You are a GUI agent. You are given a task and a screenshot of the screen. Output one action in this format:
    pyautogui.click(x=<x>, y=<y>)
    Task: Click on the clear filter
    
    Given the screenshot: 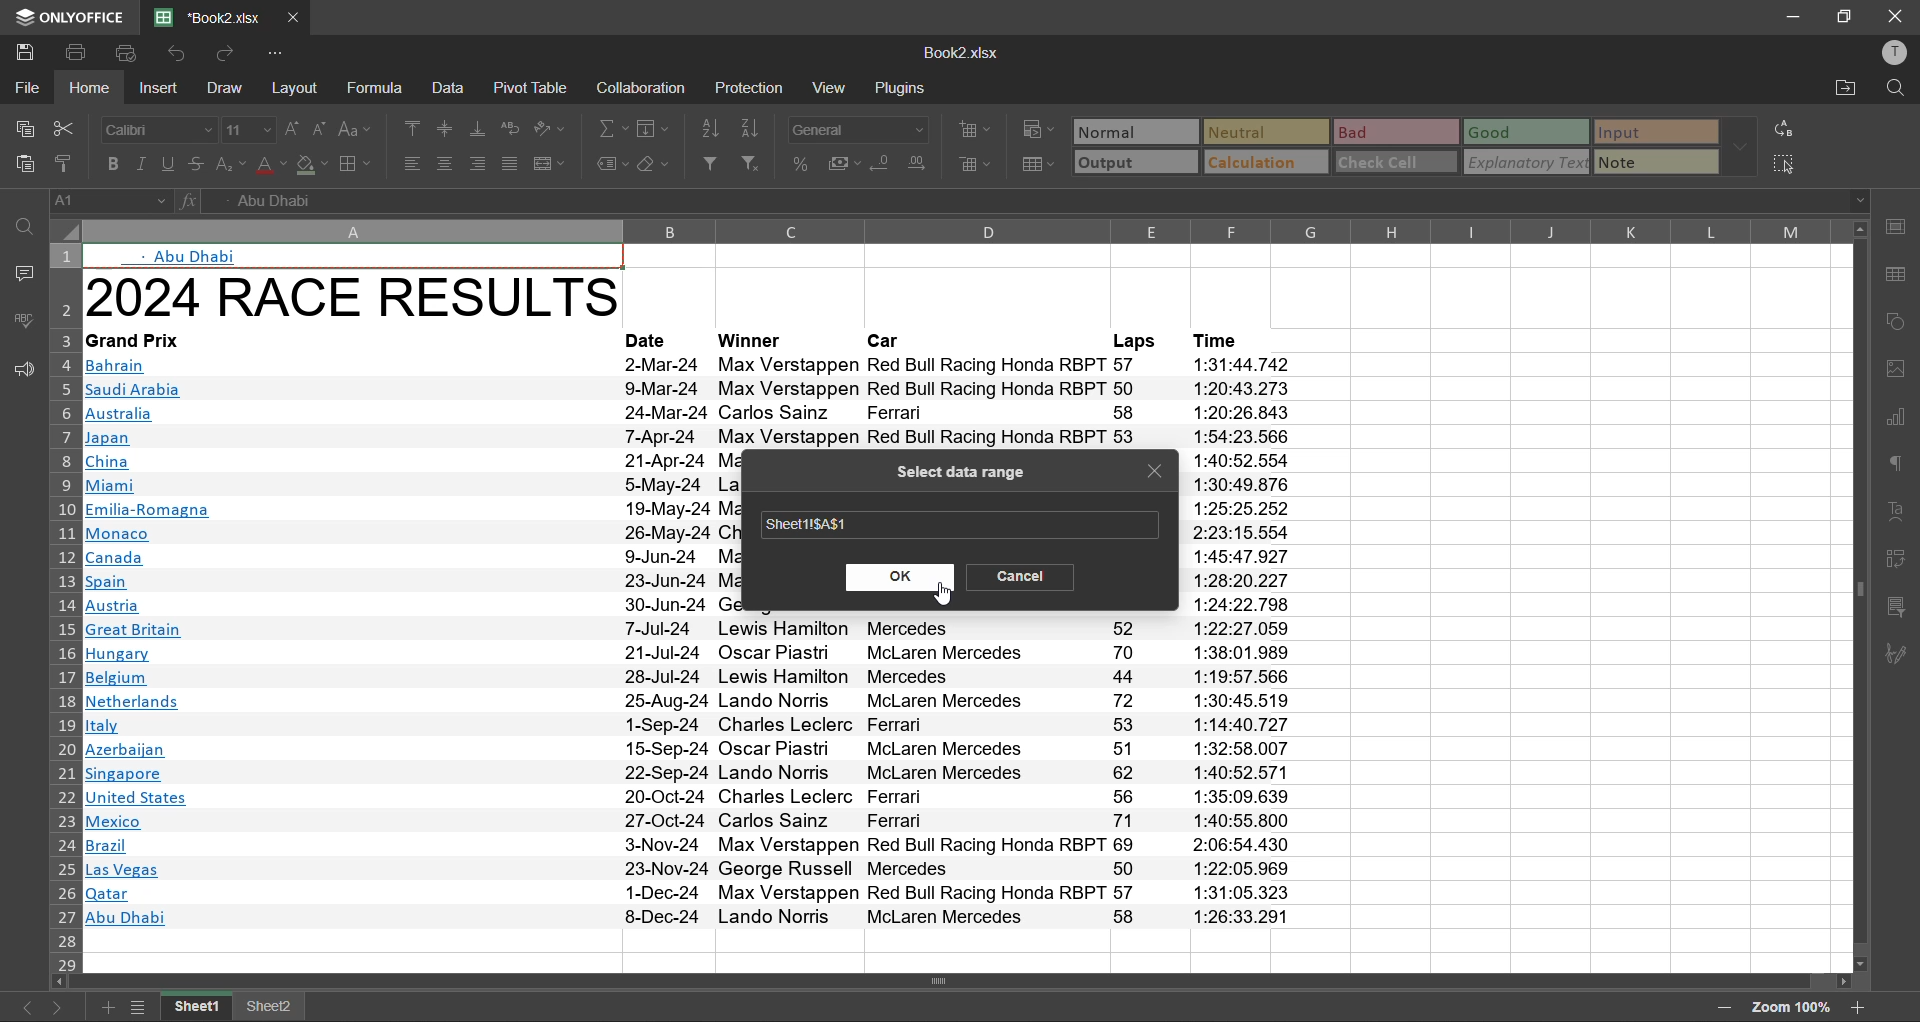 What is the action you would take?
    pyautogui.click(x=750, y=161)
    